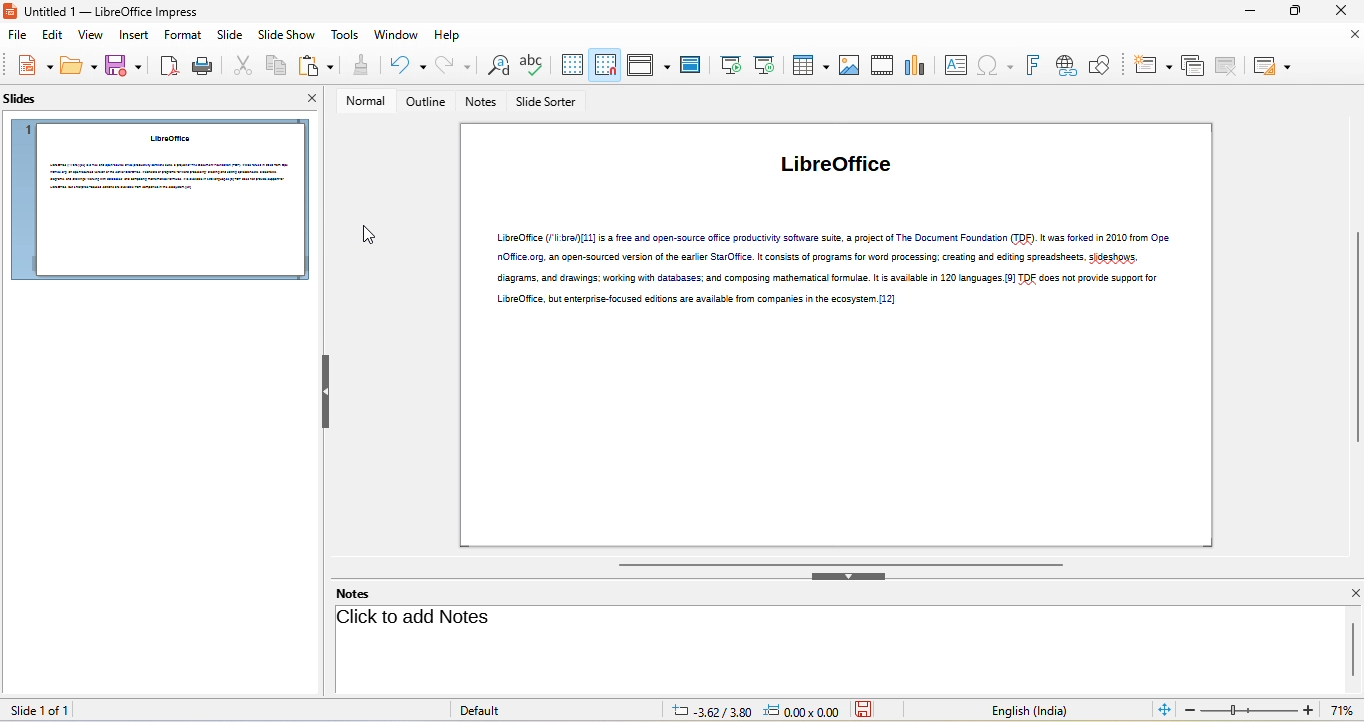 Image resolution: width=1364 pixels, height=722 pixels. Describe the element at coordinates (1154, 66) in the screenshot. I see `new slide` at that location.